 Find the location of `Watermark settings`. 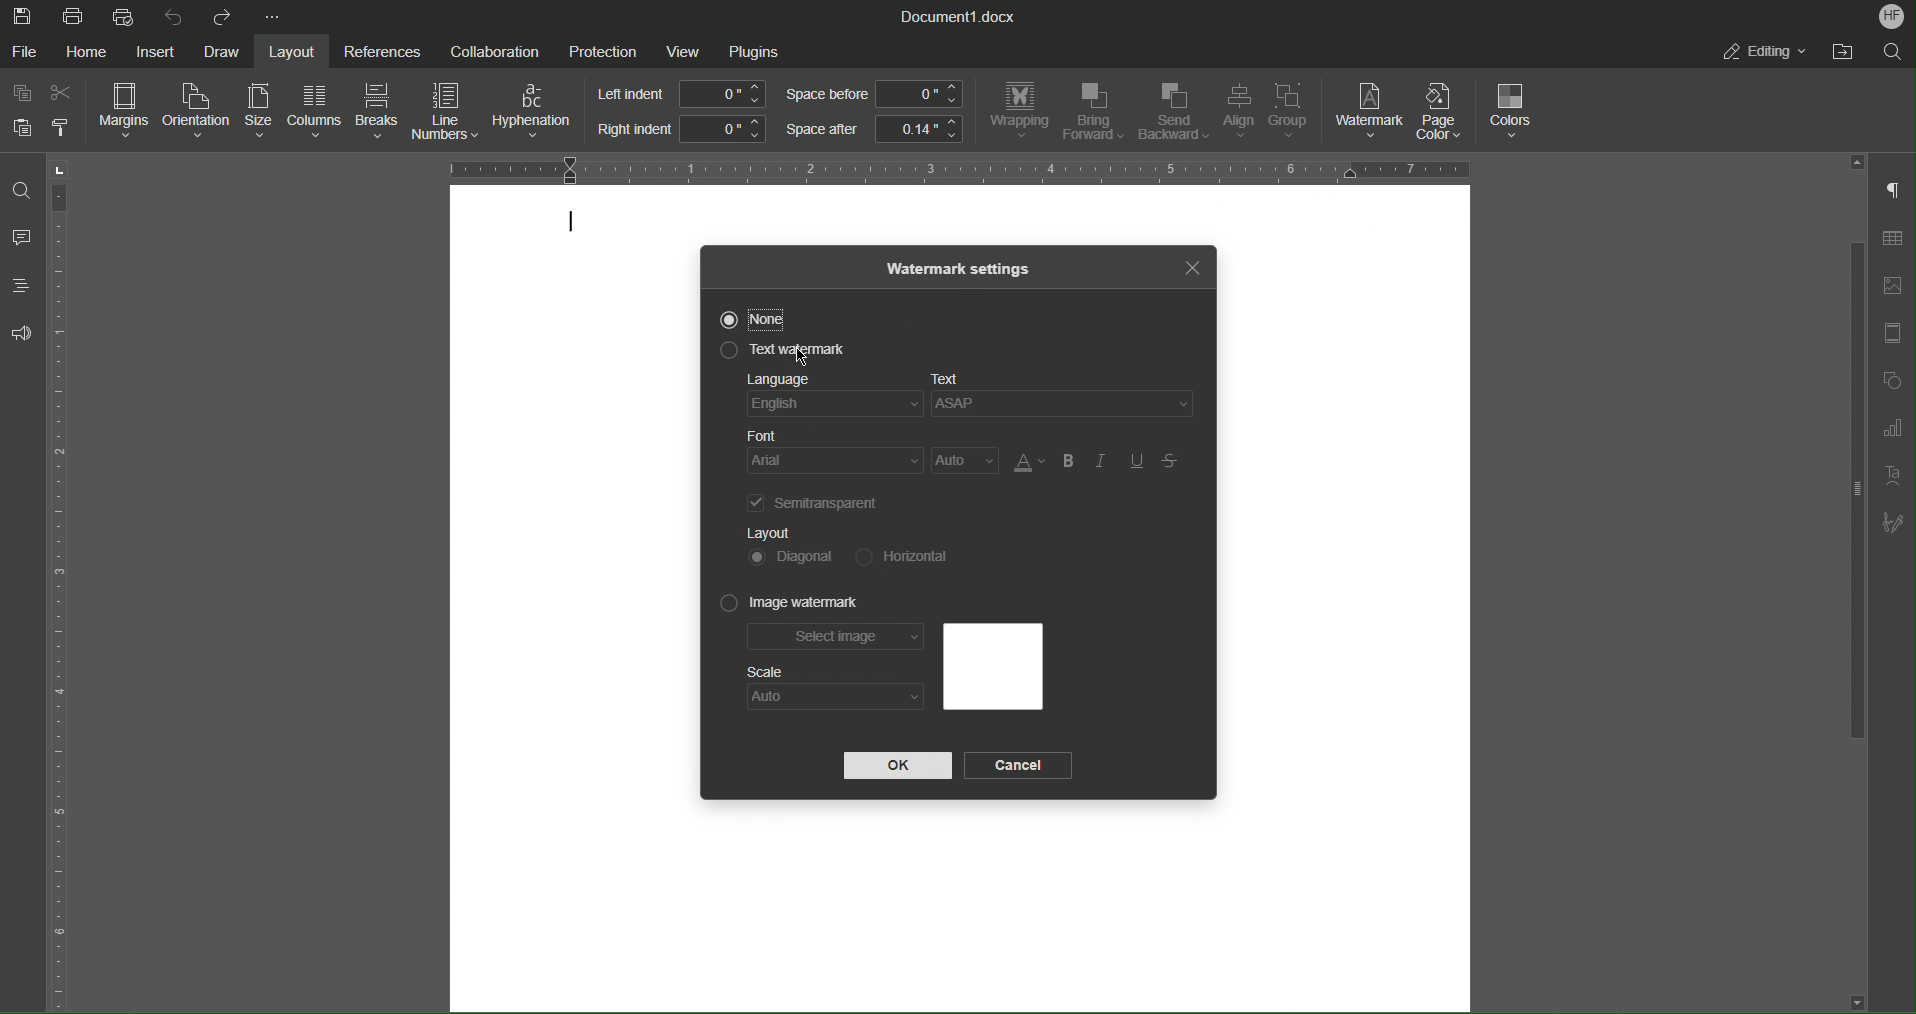

Watermark settings is located at coordinates (960, 267).